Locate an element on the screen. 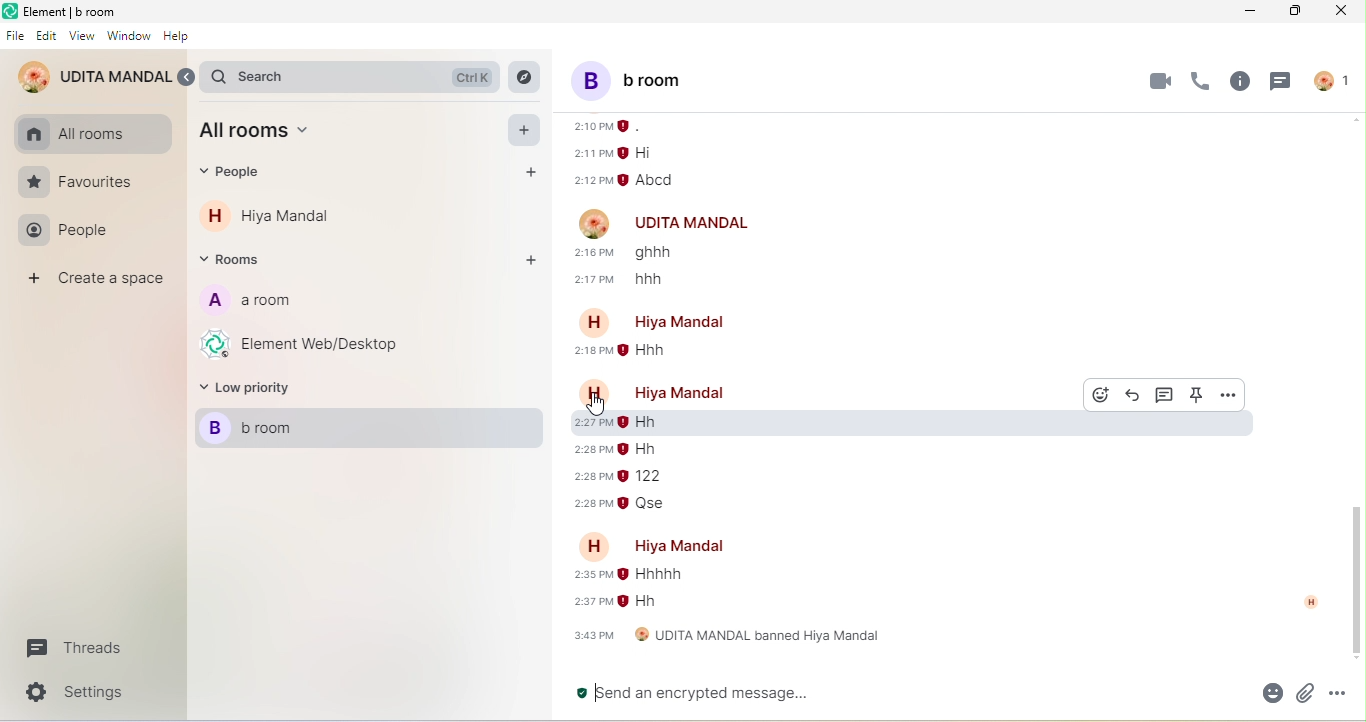 This screenshot has height=722, width=1366. all rooms is located at coordinates (76, 134).